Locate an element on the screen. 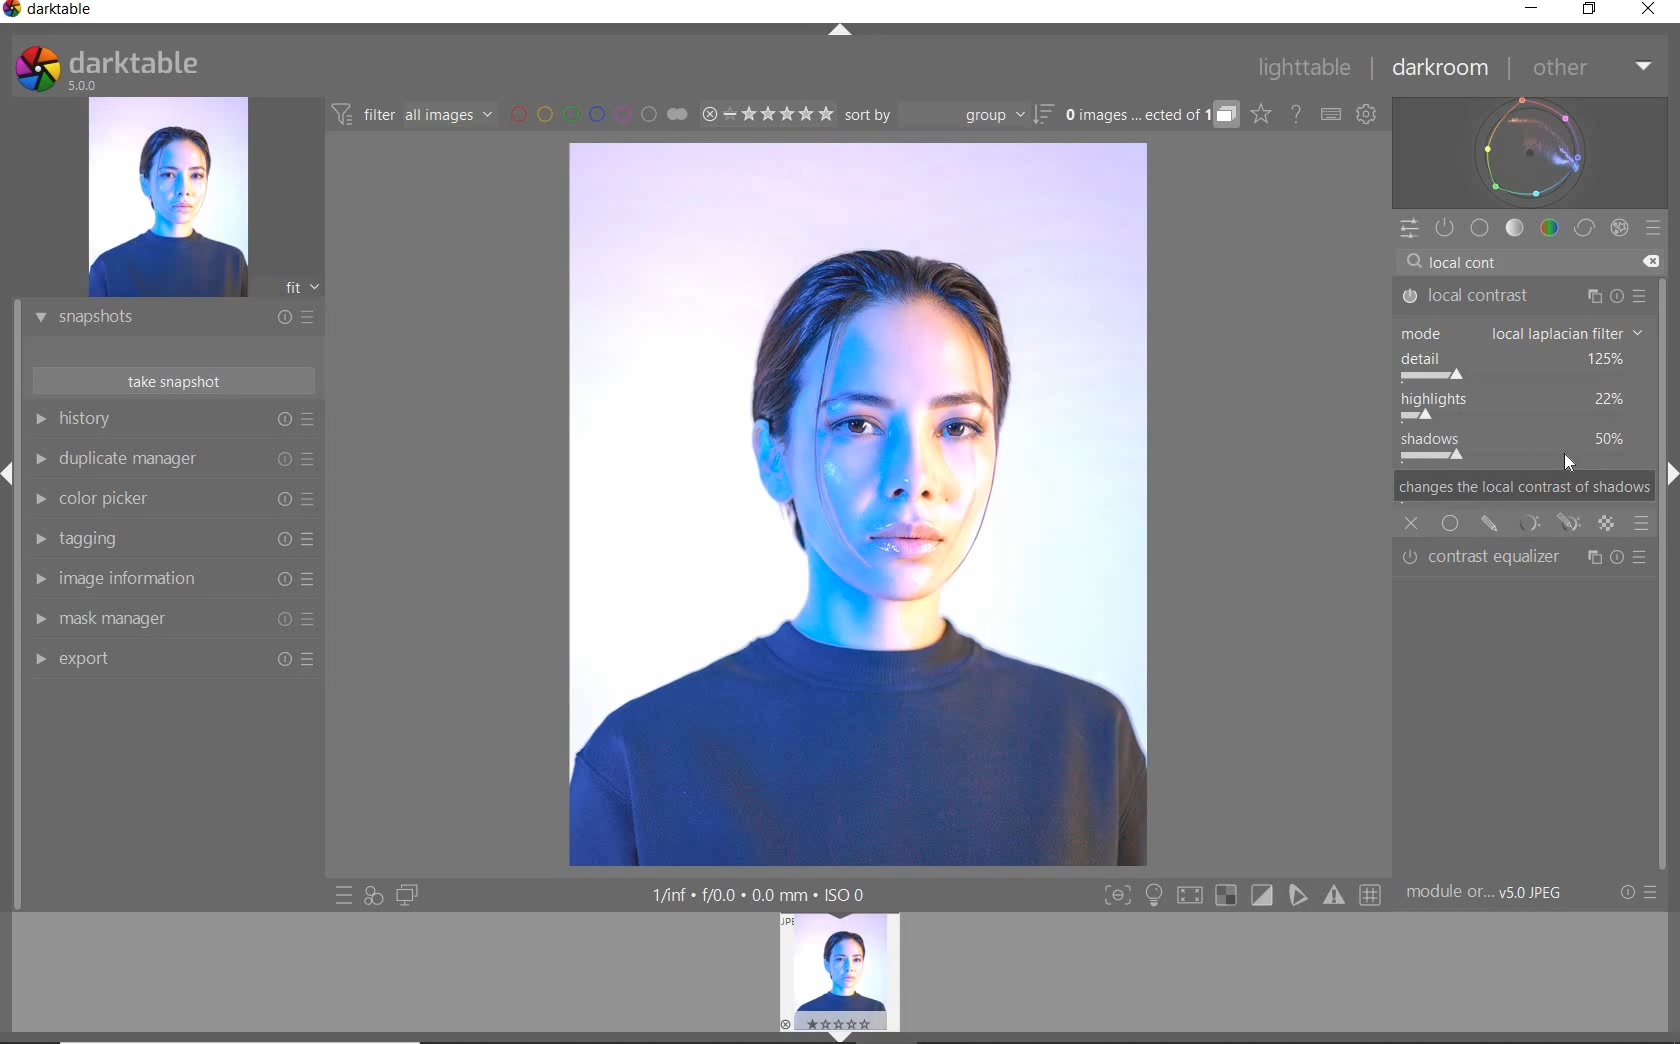 The width and height of the screenshot is (1680, 1044). QUICK ACCESS FOR APPLYING ANY OF YOUR STYLES is located at coordinates (372, 895).